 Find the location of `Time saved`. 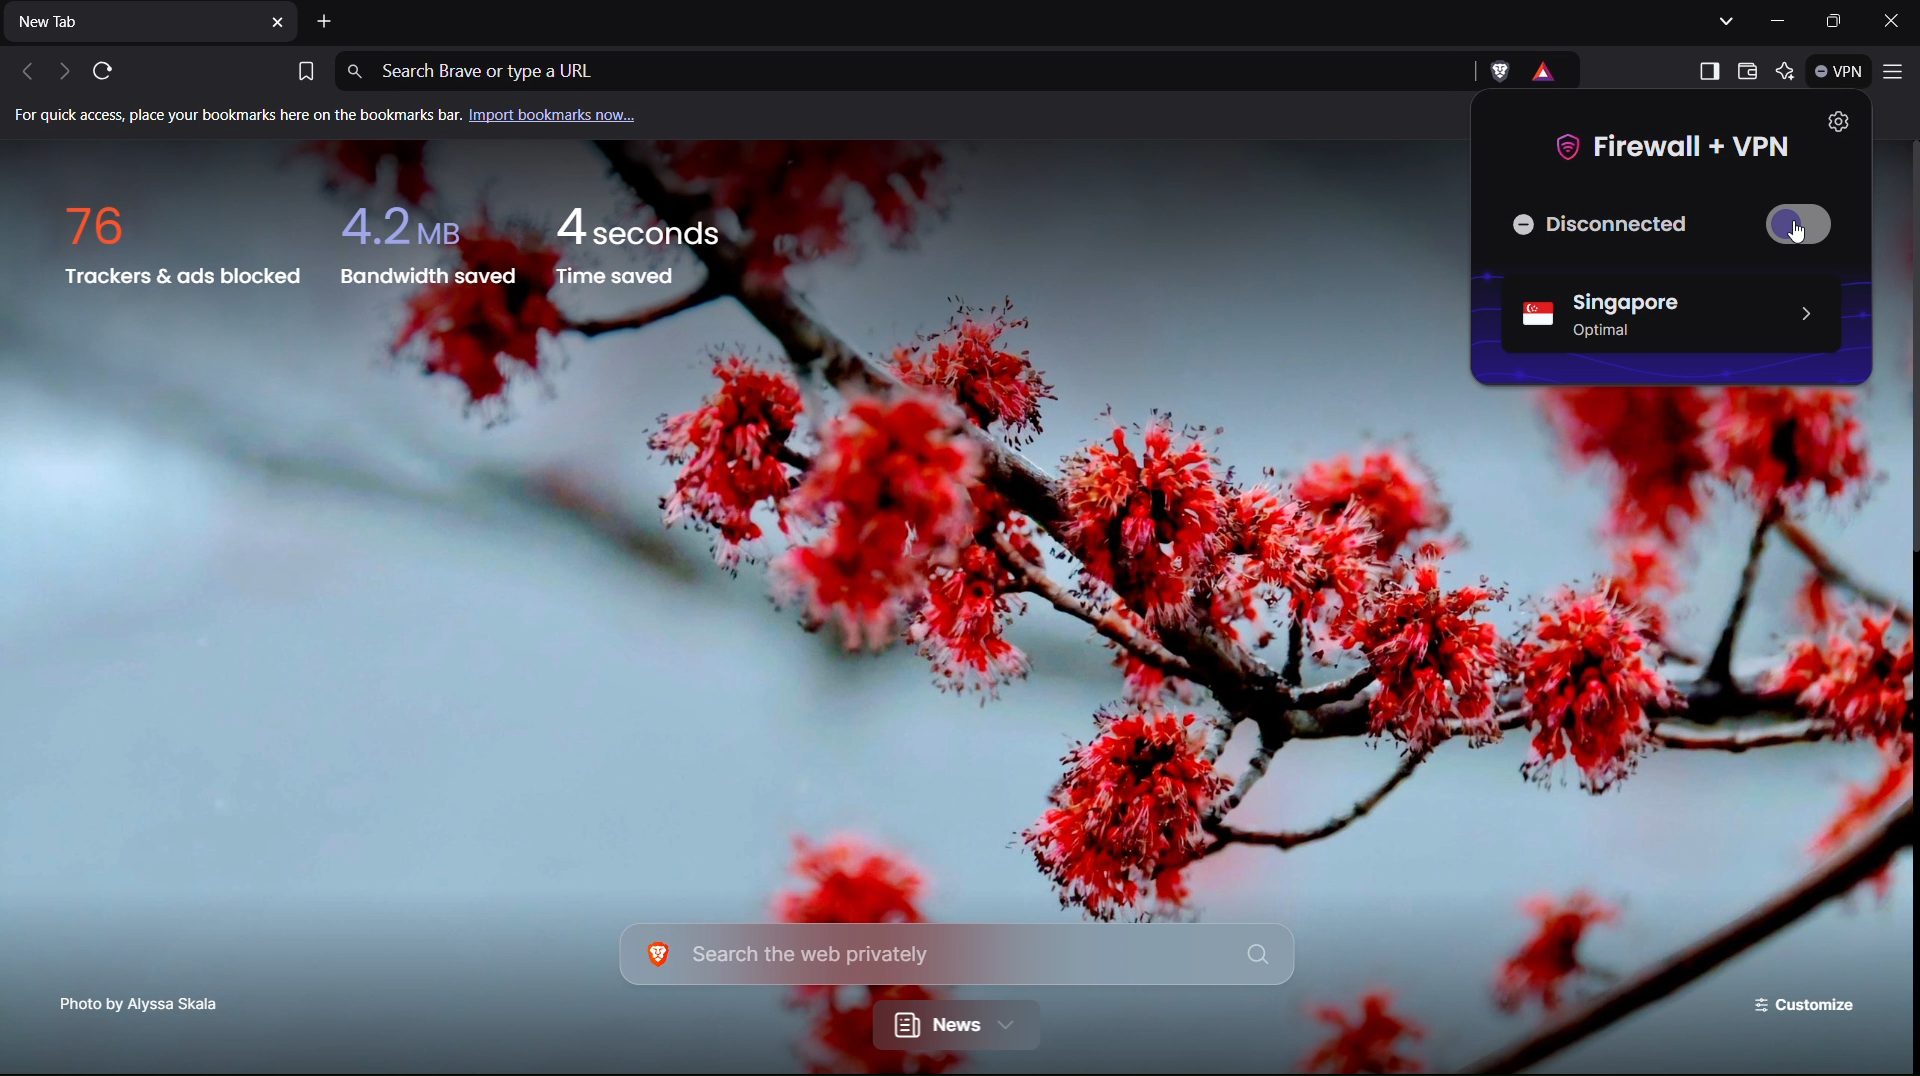

Time saved is located at coordinates (639, 249).